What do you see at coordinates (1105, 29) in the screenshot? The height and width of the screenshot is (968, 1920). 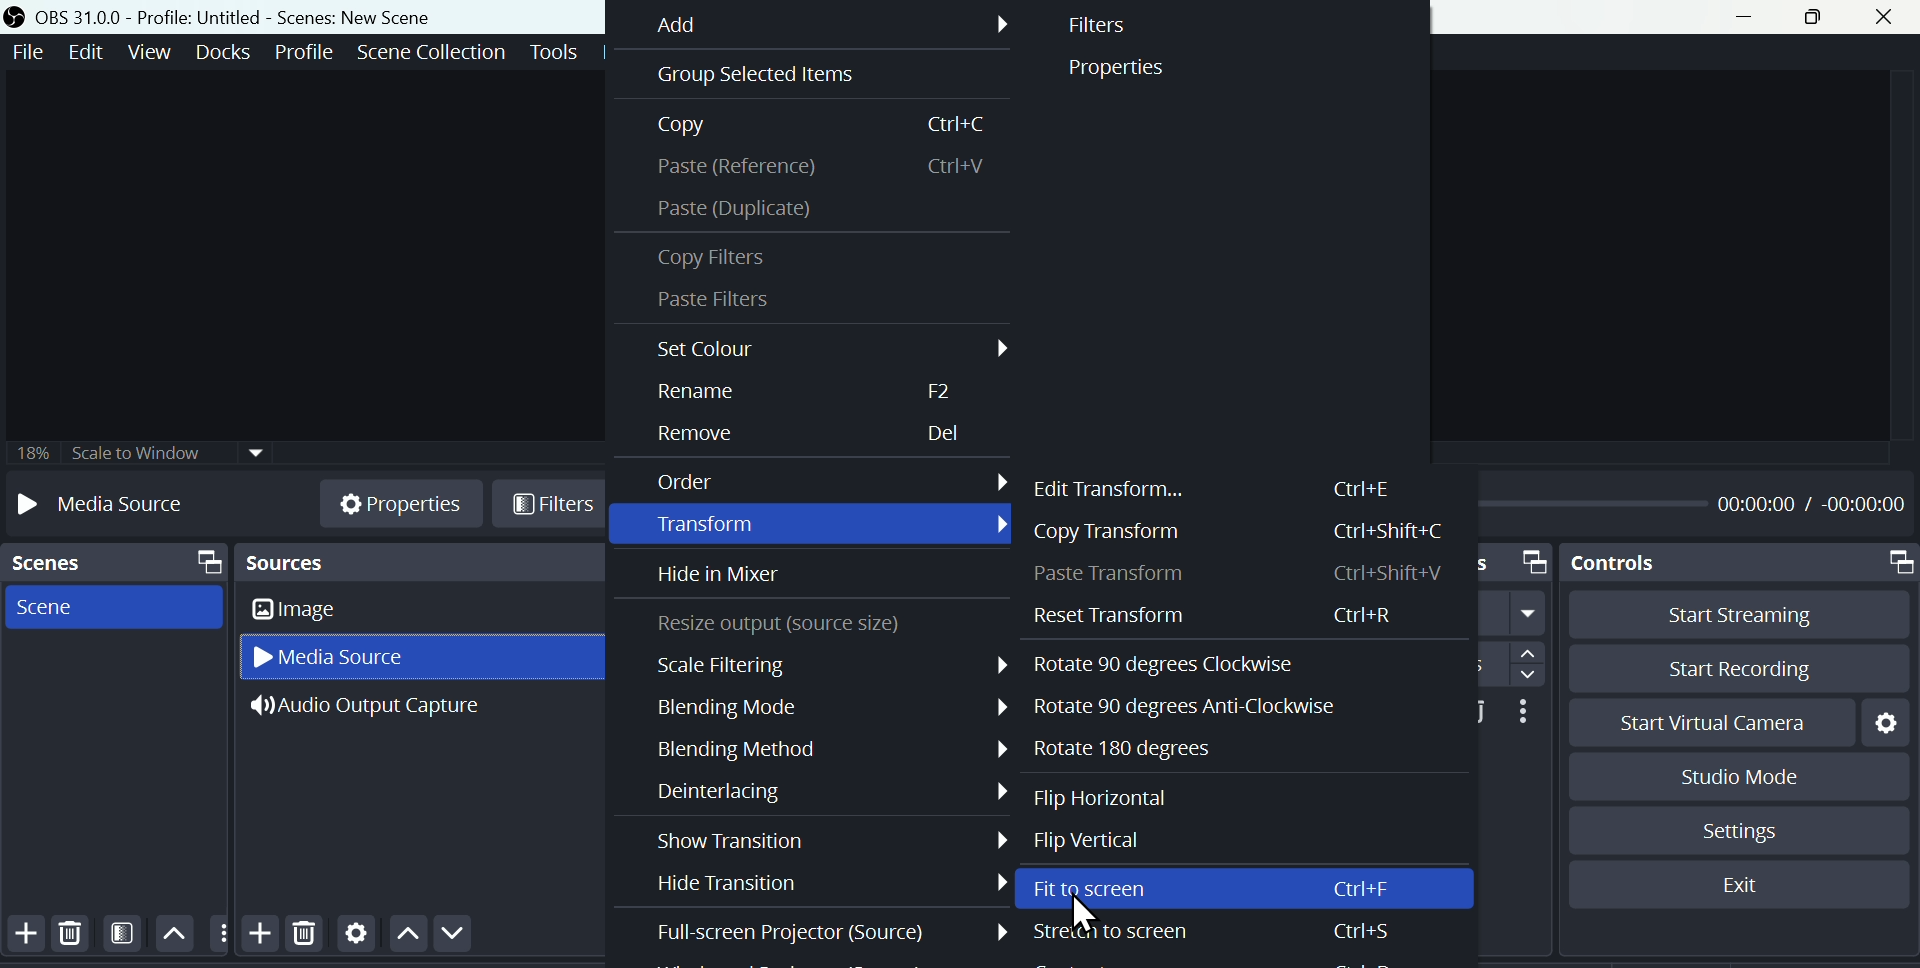 I see `Filter` at bounding box center [1105, 29].